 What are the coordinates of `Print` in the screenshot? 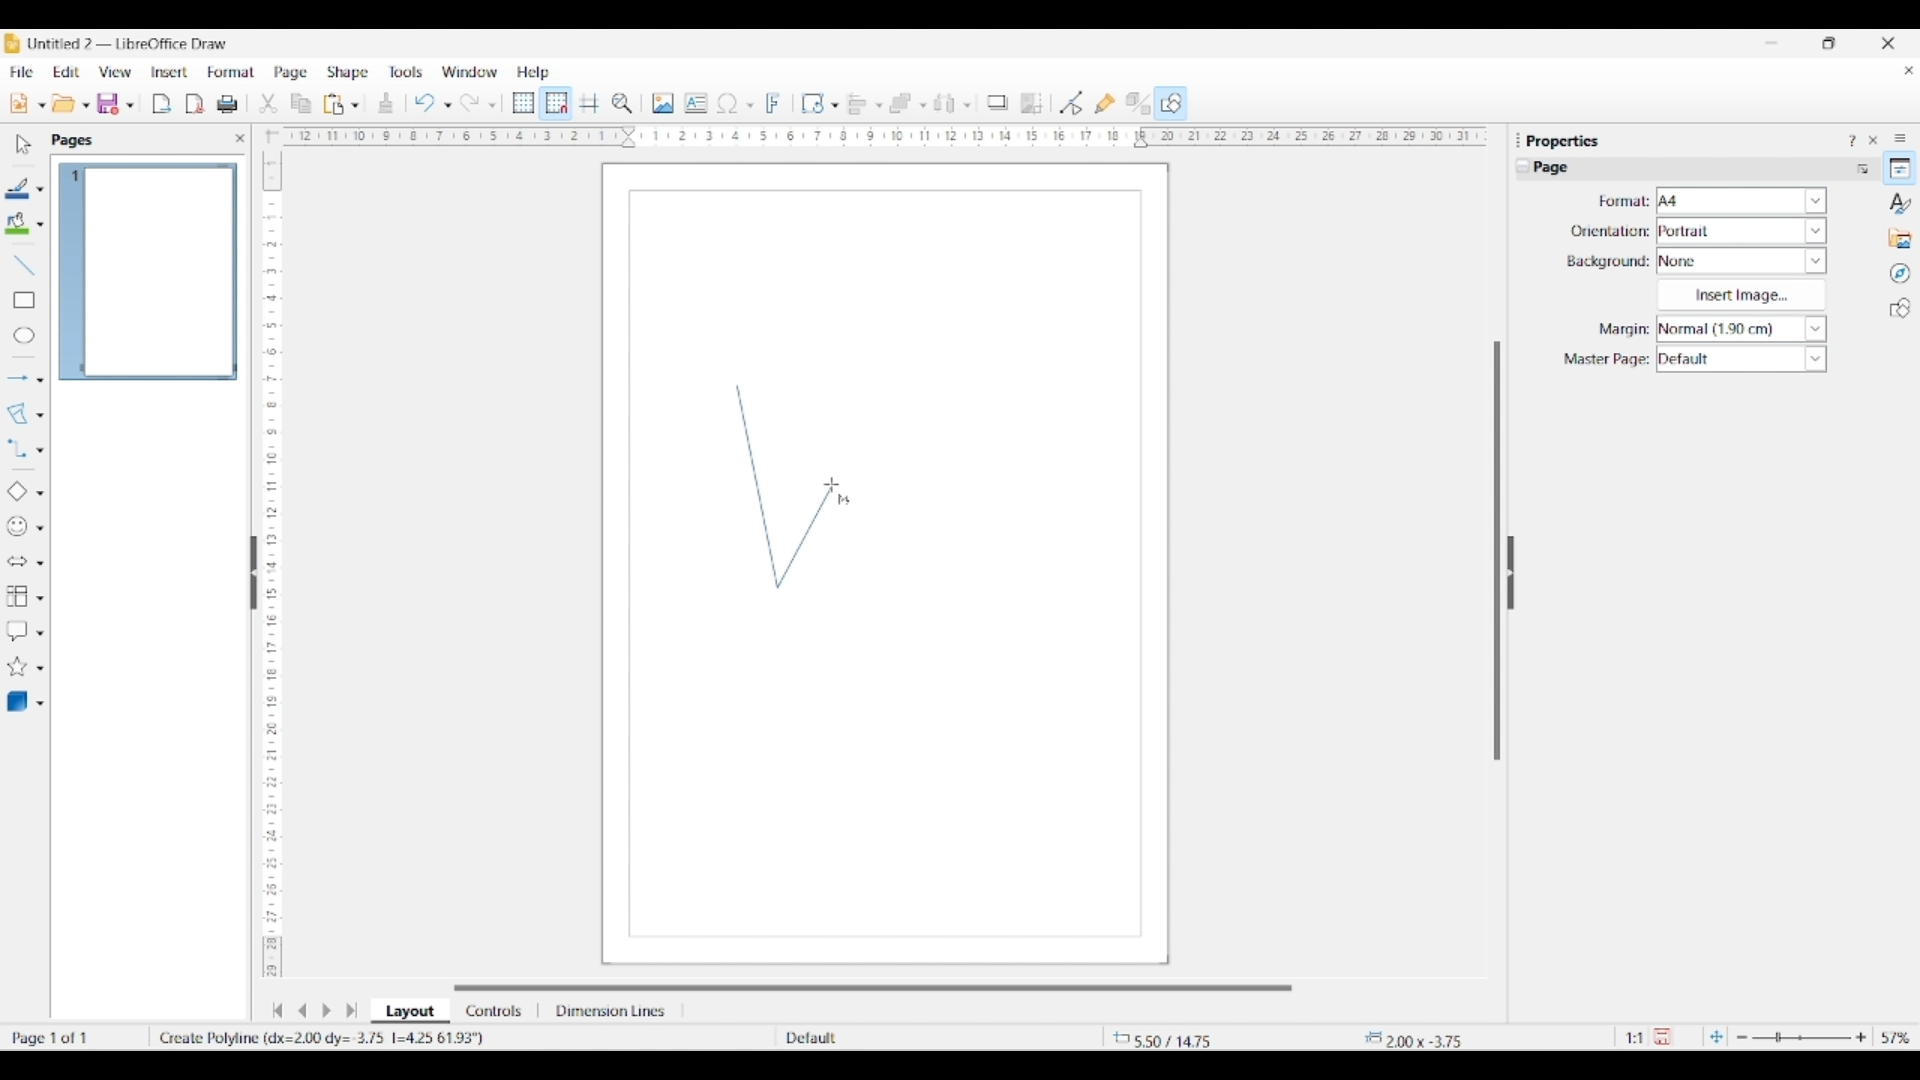 It's located at (227, 104).